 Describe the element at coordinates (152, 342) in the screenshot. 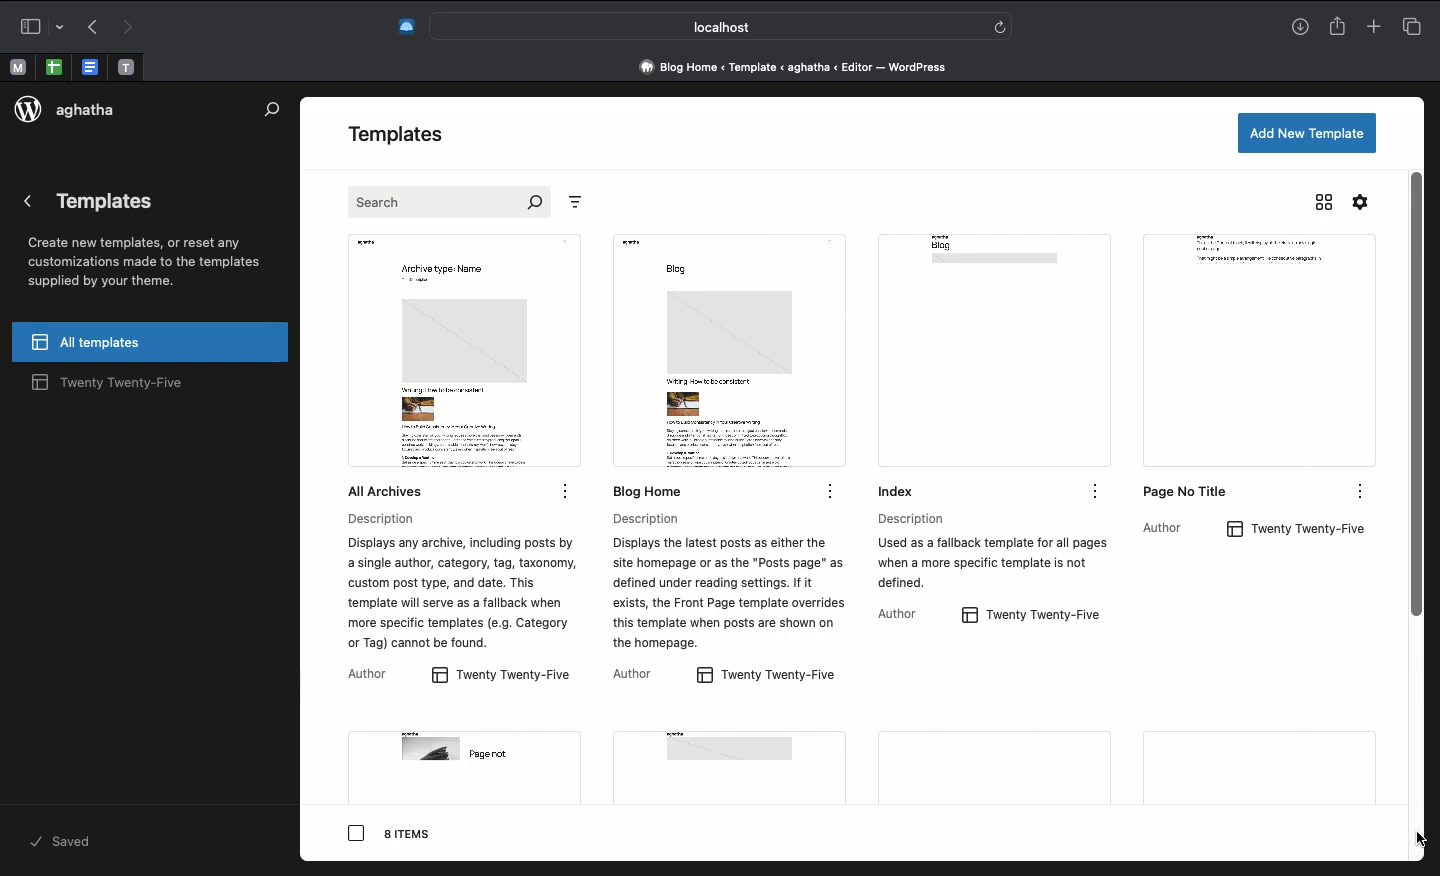

I see `All templates` at that location.